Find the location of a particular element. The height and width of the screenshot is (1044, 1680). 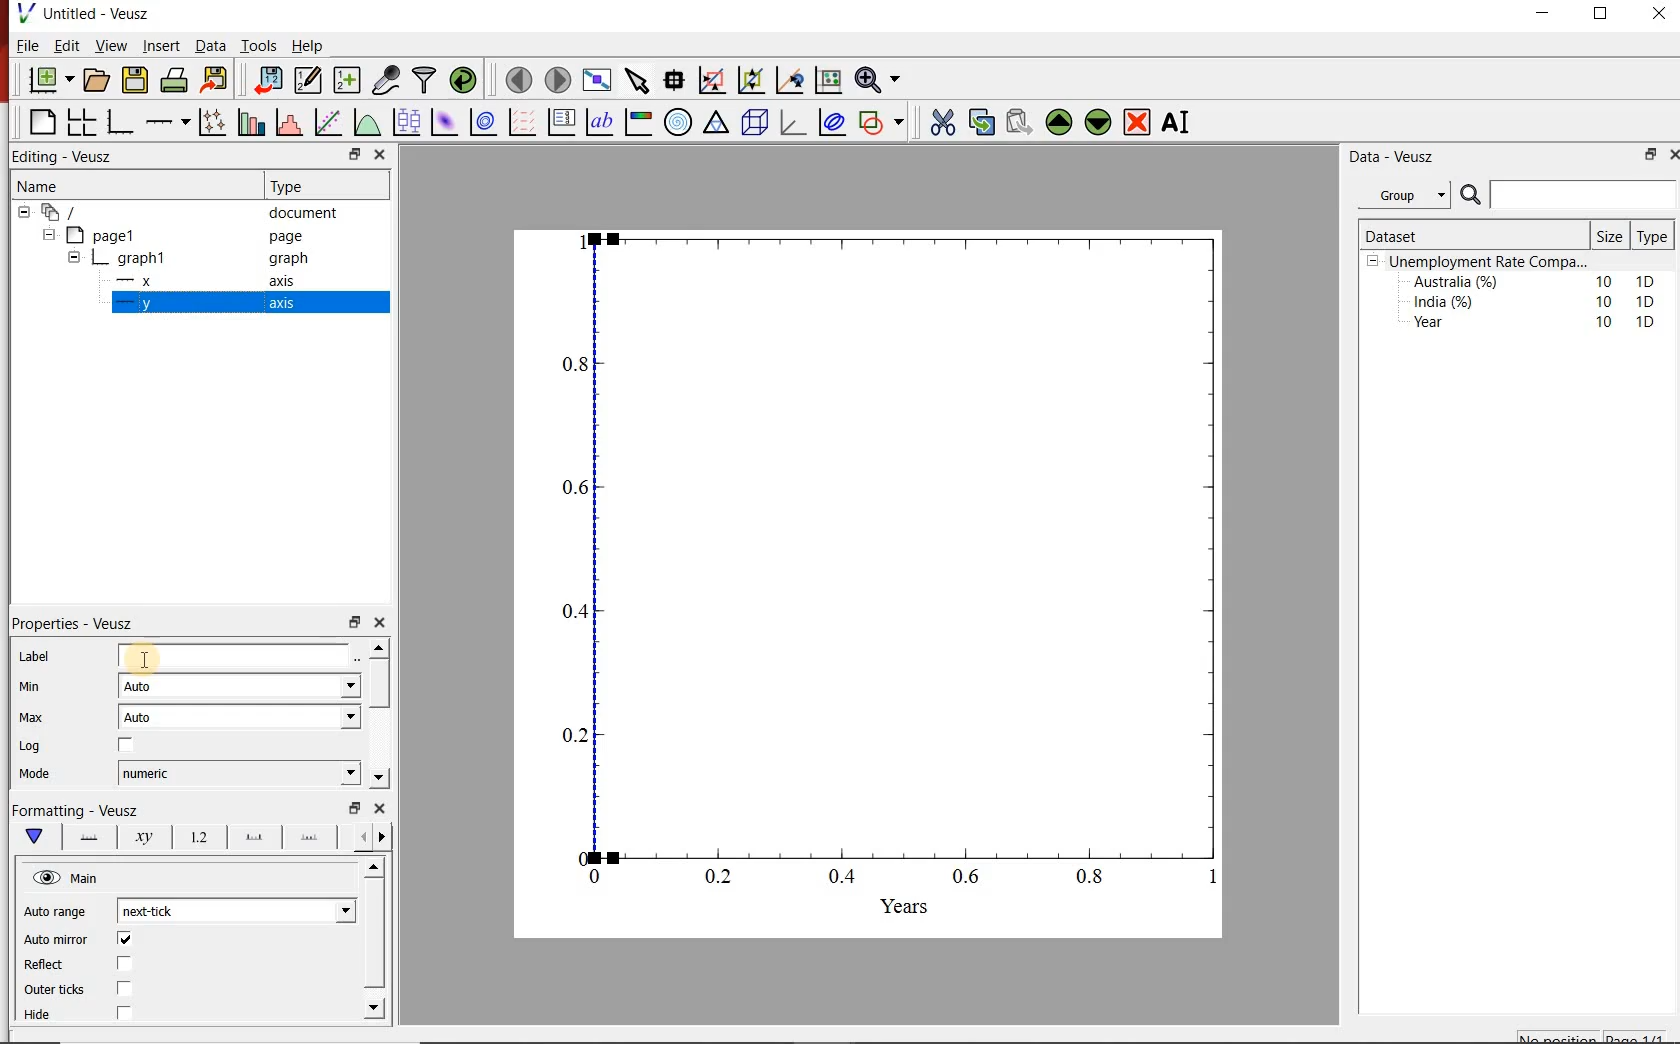

Data - Veusz is located at coordinates (1411, 157).